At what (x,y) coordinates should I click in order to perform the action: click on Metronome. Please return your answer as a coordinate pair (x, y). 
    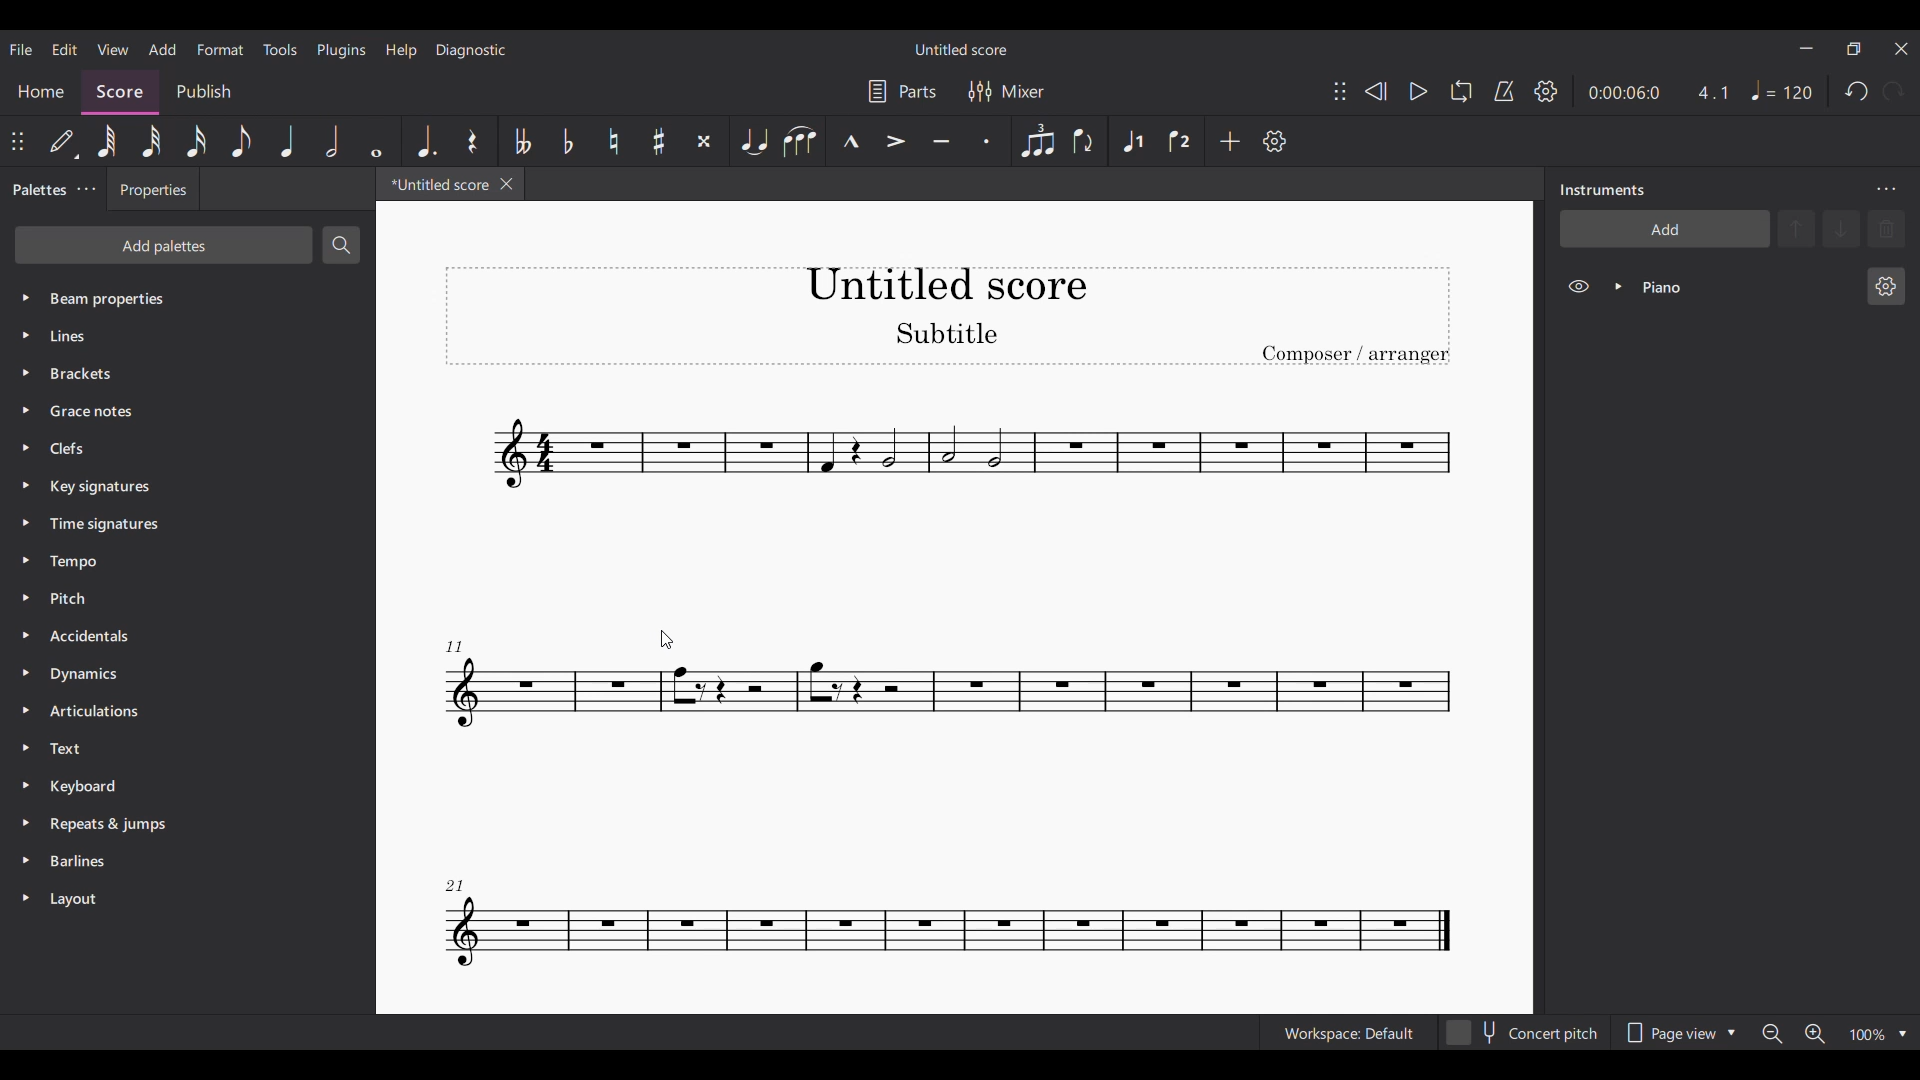
    Looking at the image, I should click on (1504, 91).